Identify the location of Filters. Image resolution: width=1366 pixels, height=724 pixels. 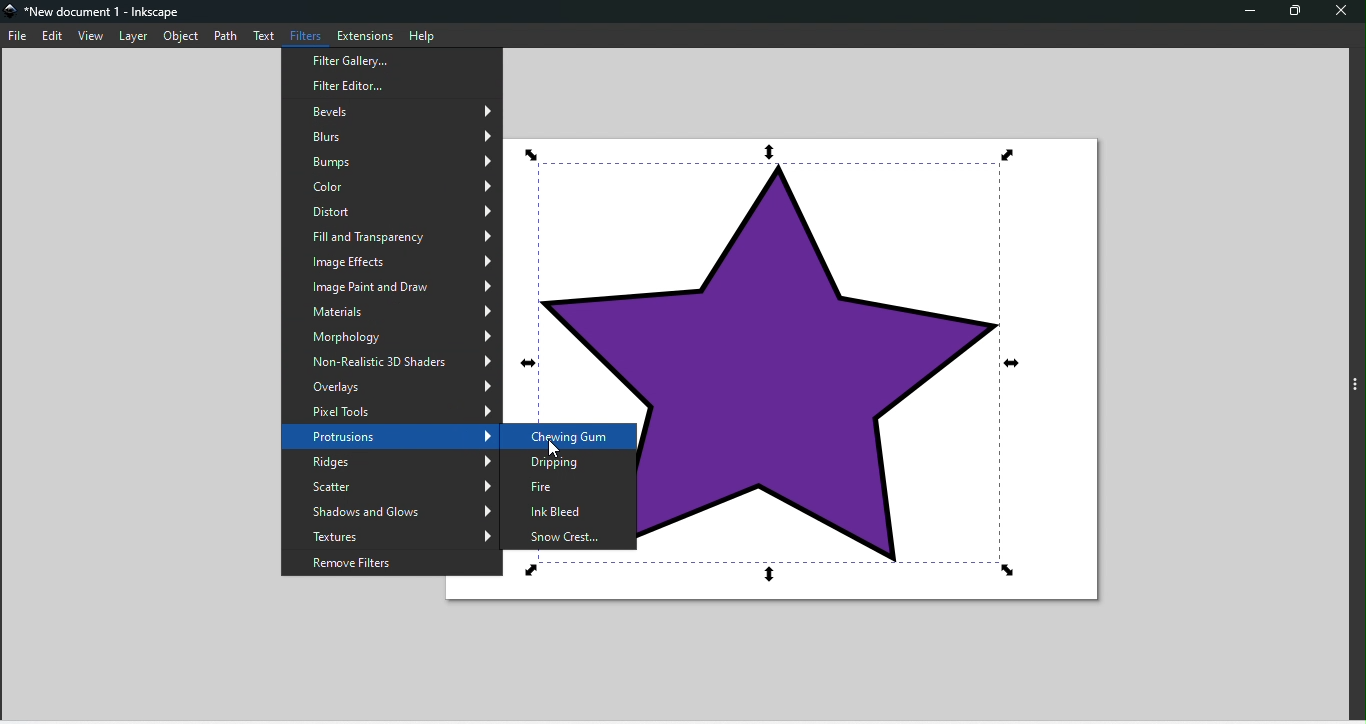
(309, 33).